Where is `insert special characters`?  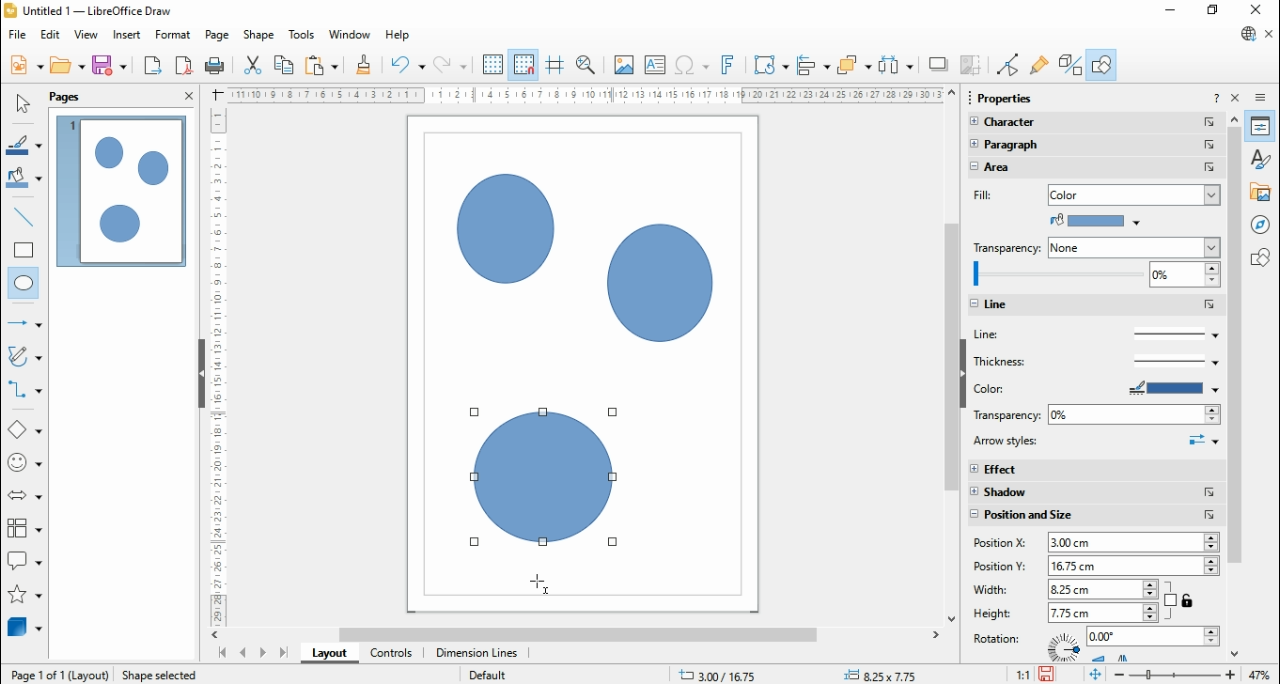
insert special characters is located at coordinates (693, 64).